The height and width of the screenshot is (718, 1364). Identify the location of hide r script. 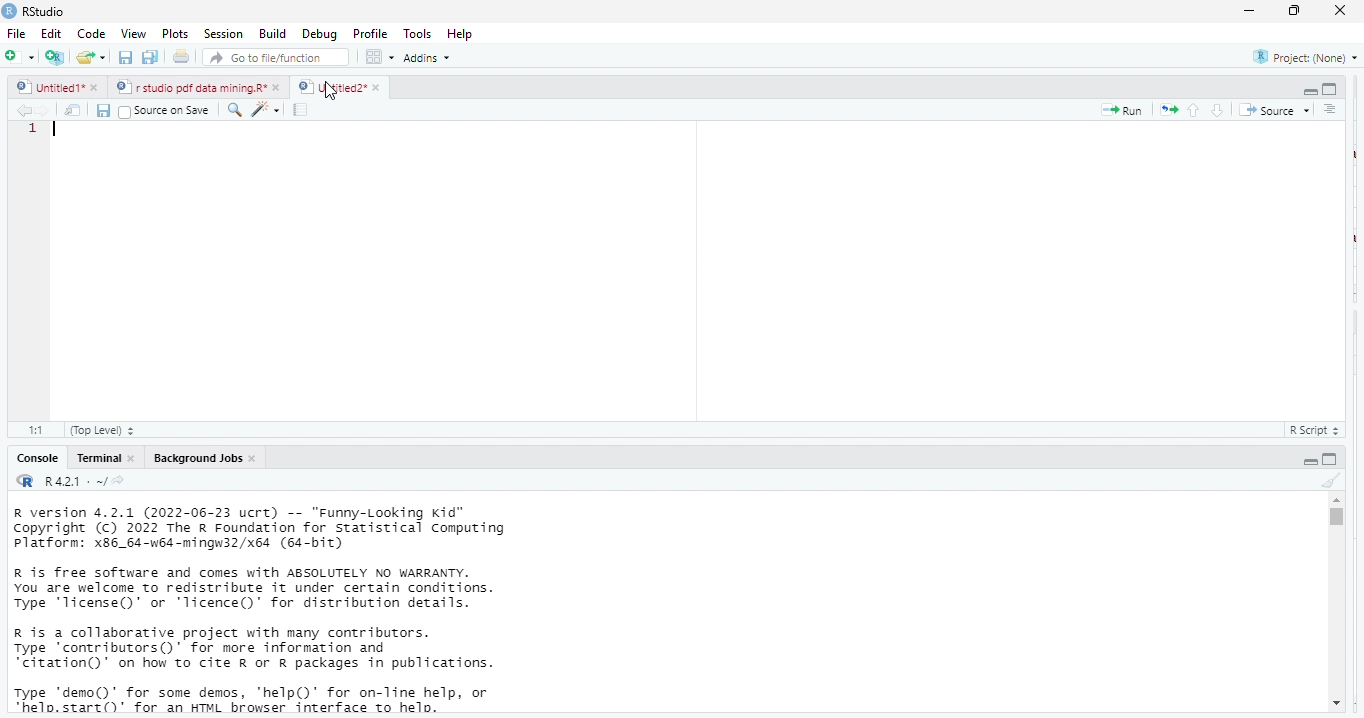
(1310, 92).